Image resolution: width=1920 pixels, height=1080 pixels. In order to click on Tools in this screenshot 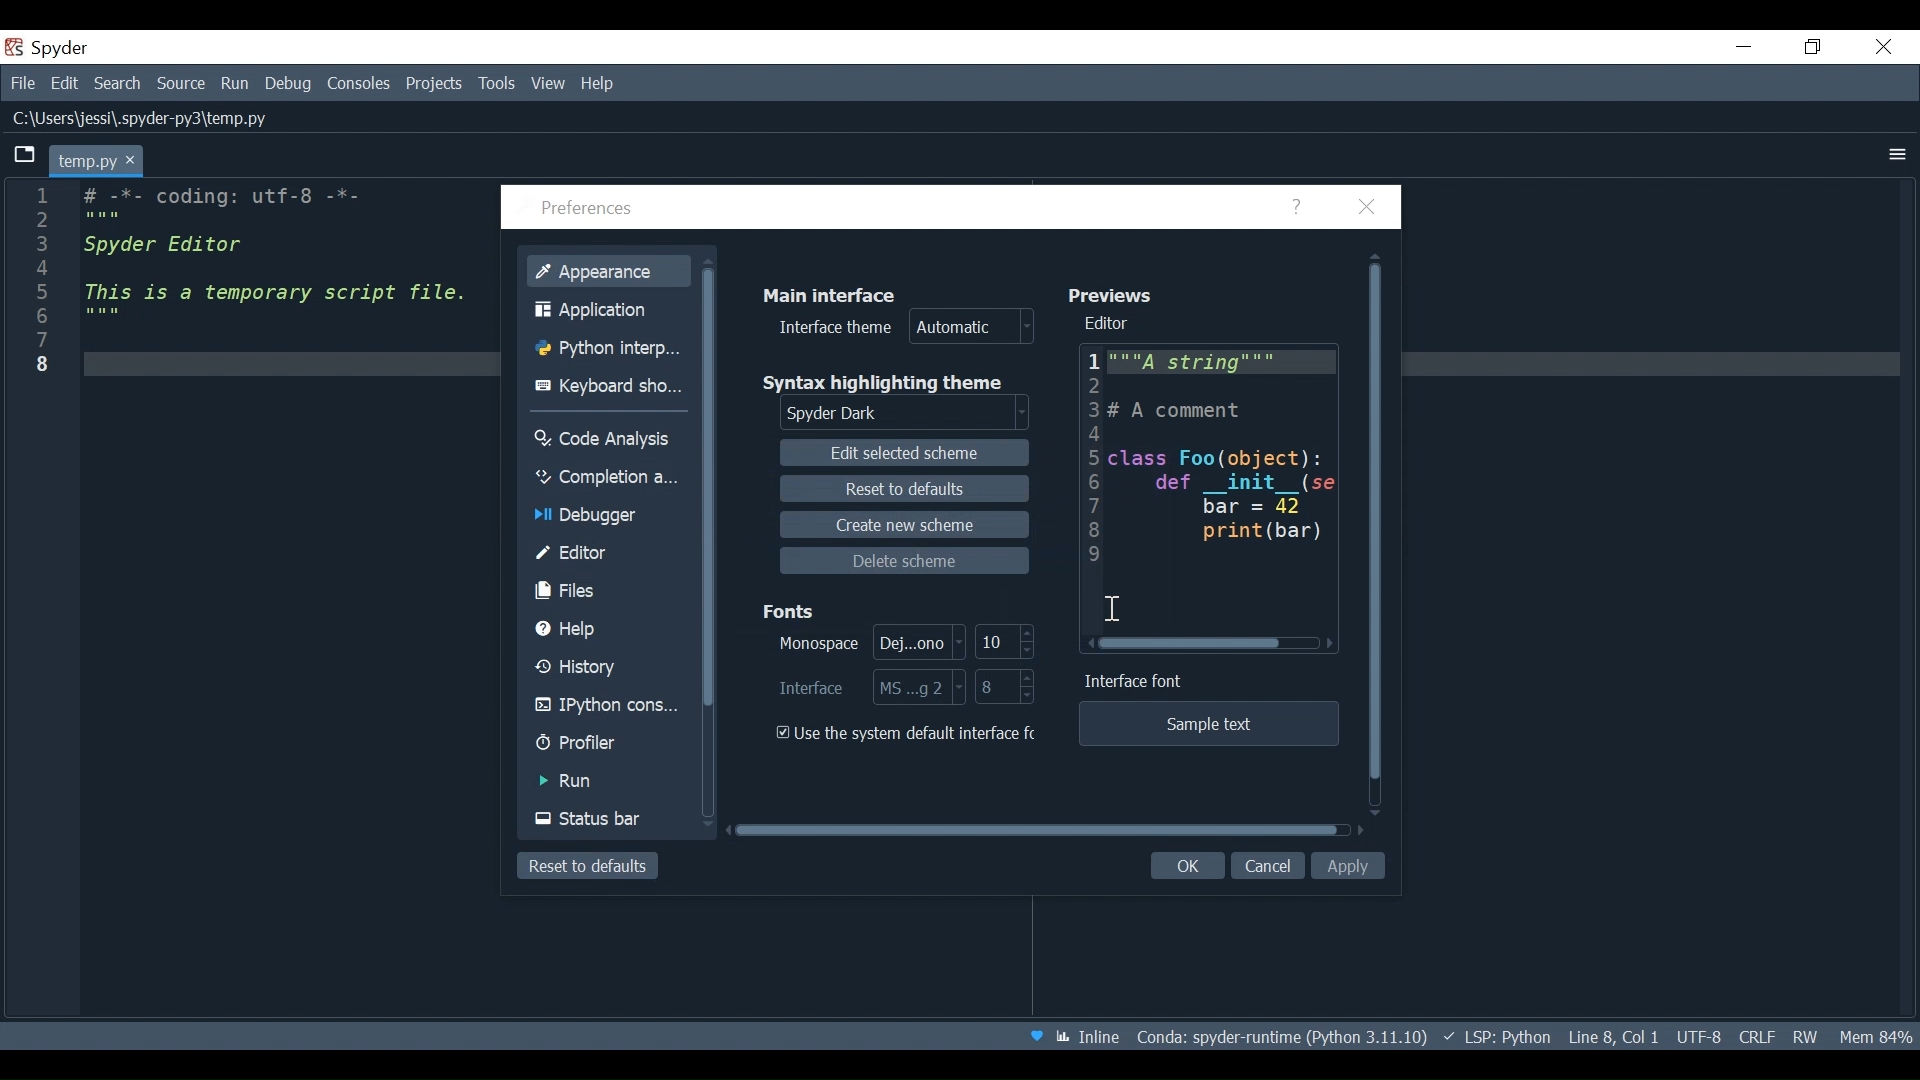, I will do `click(496, 83)`.